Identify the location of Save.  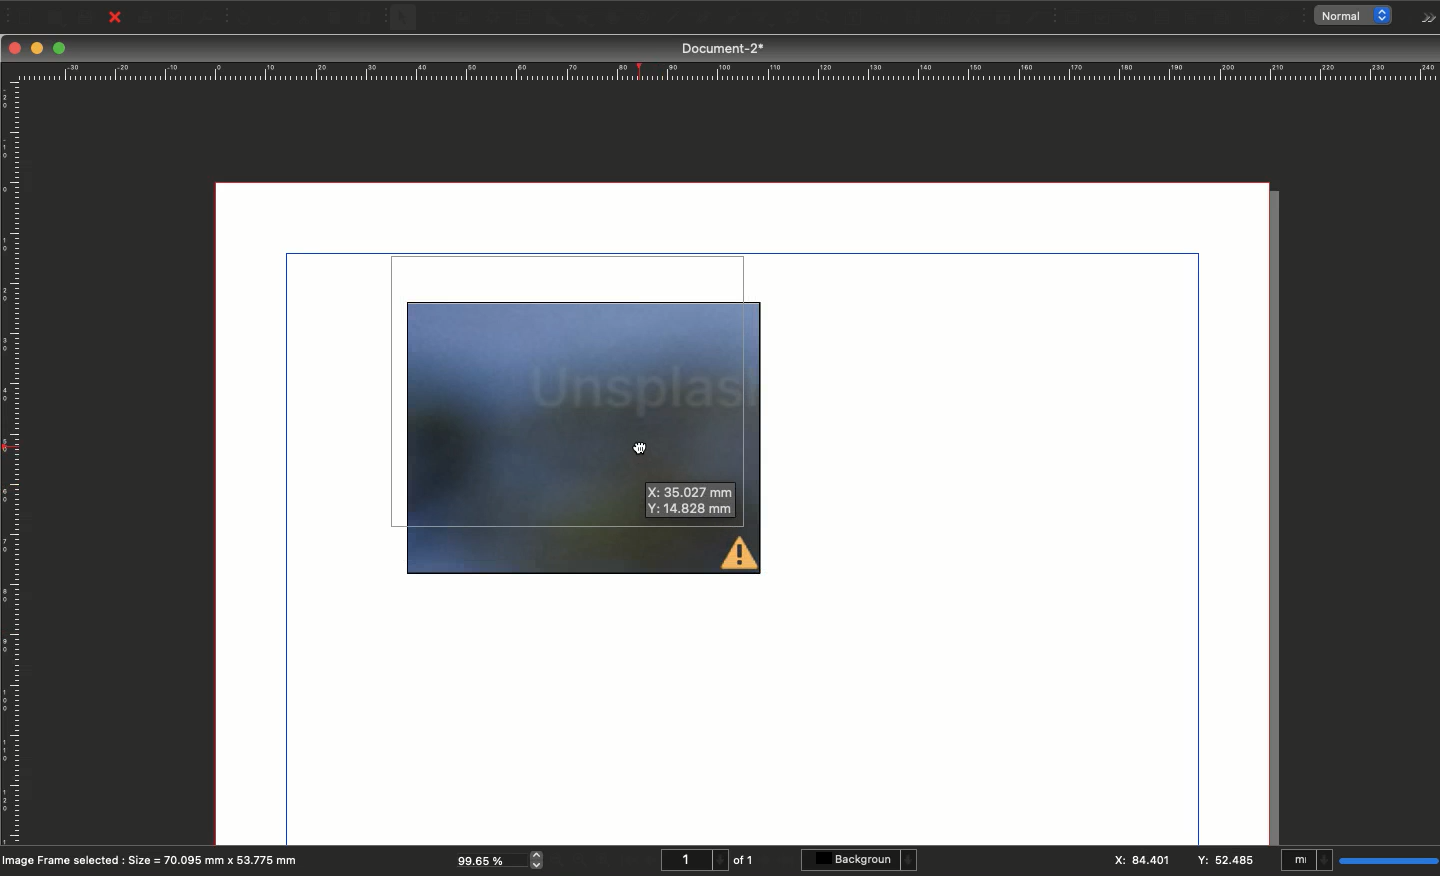
(89, 16).